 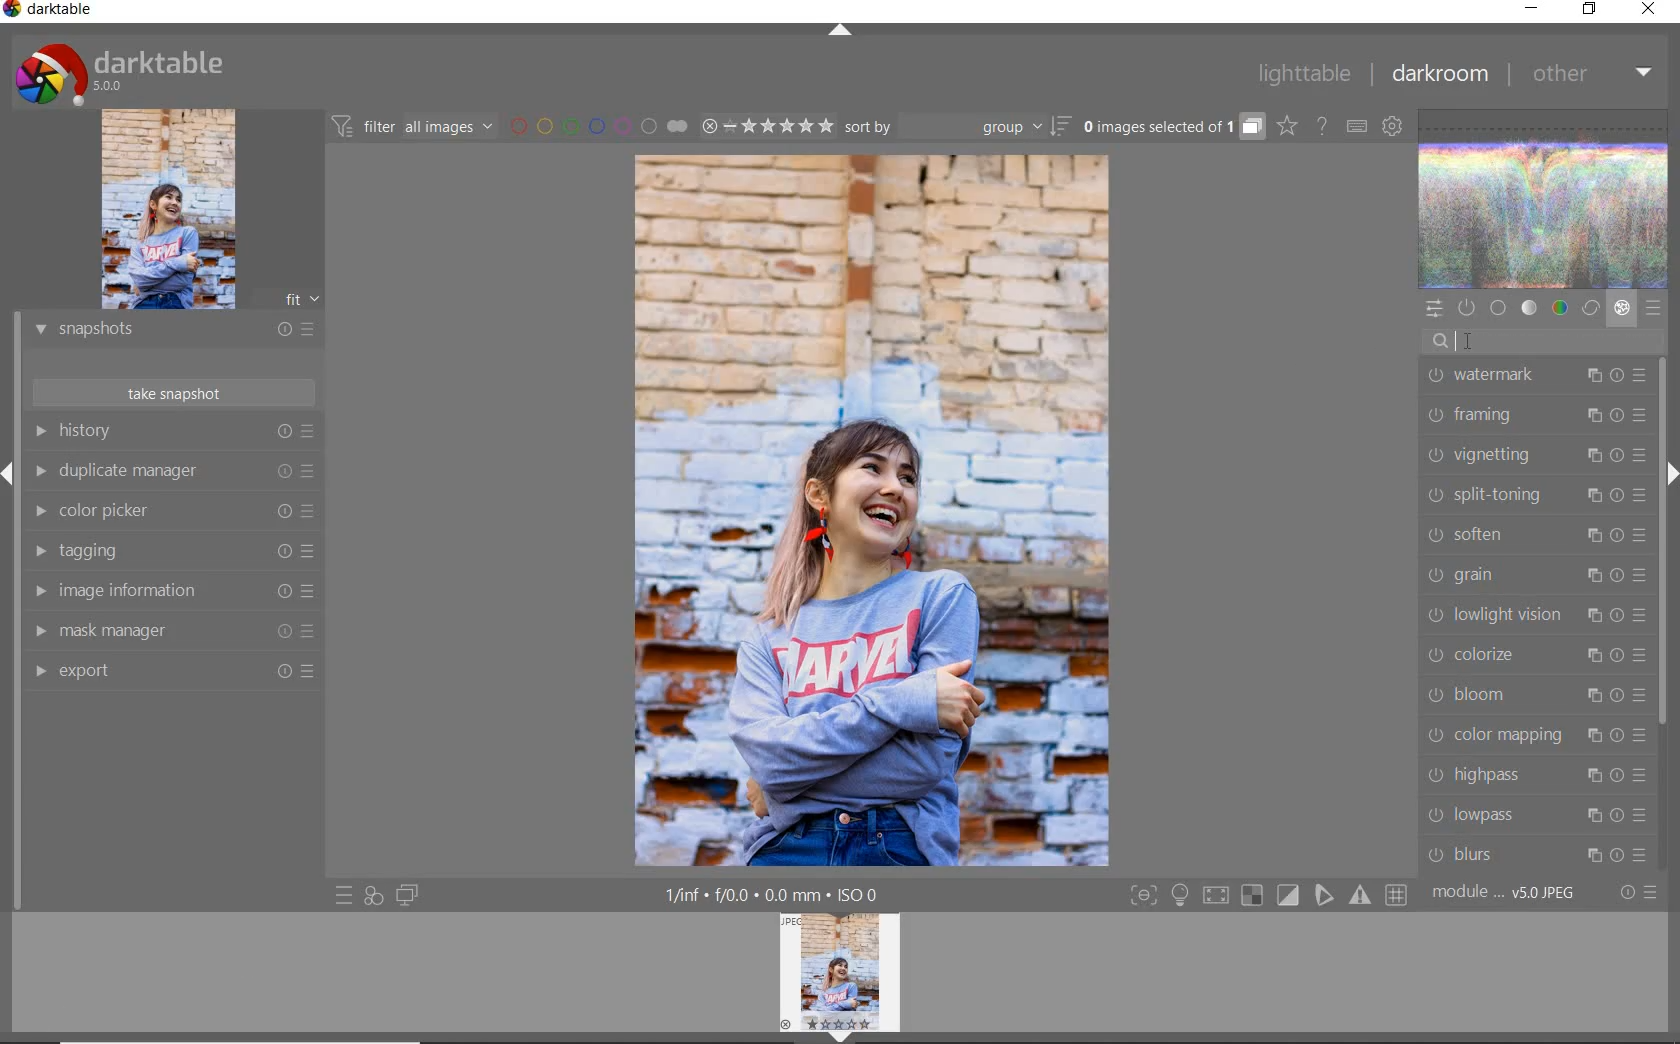 What do you see at coordinates (172, 394) in the screenshot?
I see `take snapshots` at bounding box center [172, 394].